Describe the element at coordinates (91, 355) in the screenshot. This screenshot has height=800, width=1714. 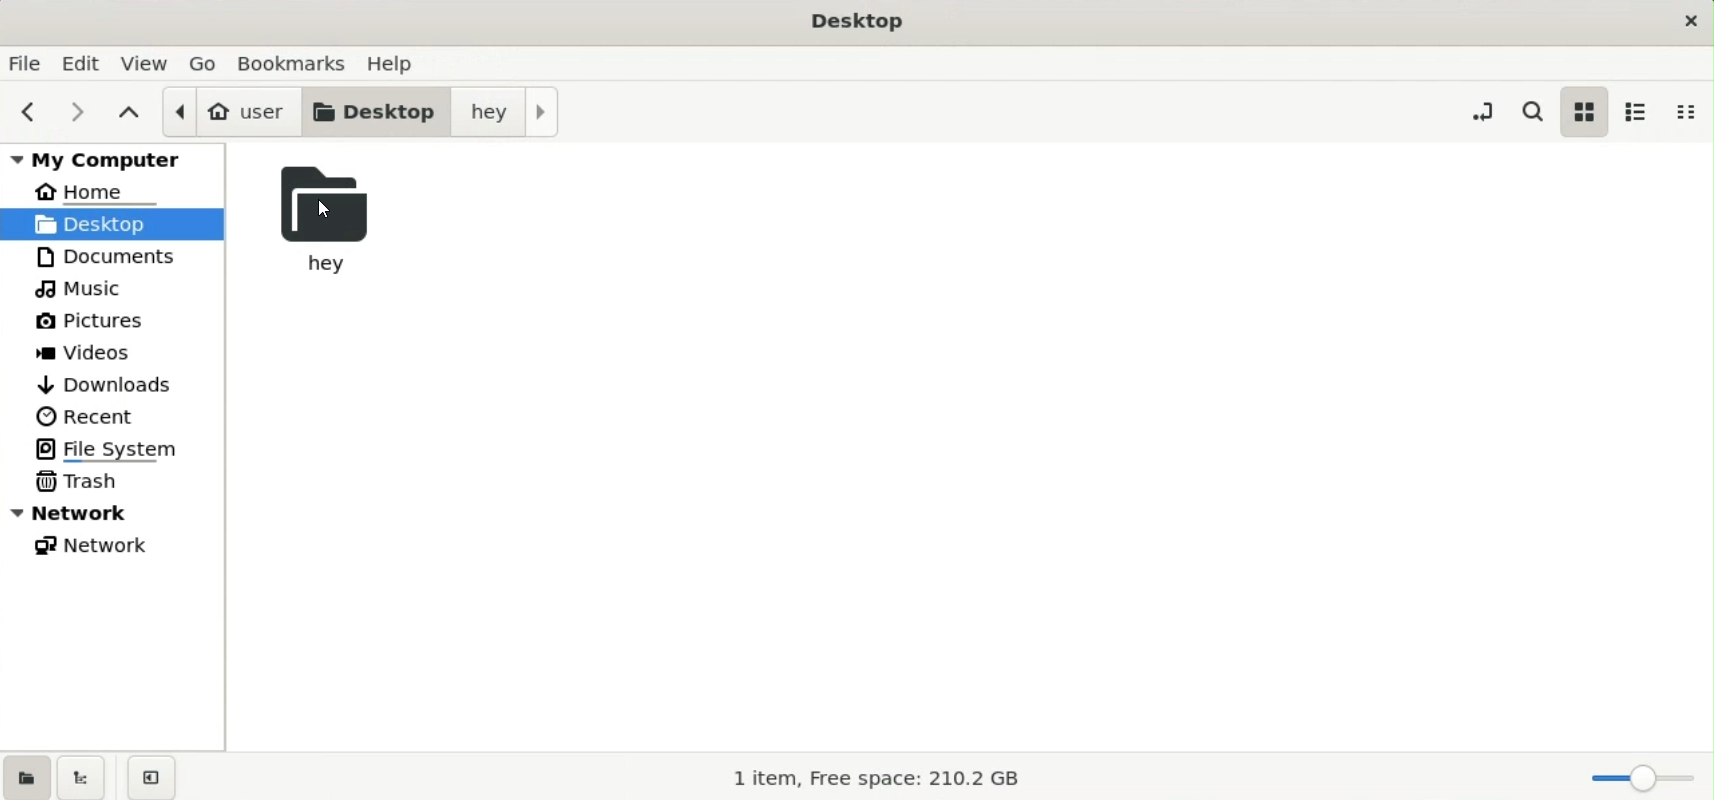
I see `videos` at that location.